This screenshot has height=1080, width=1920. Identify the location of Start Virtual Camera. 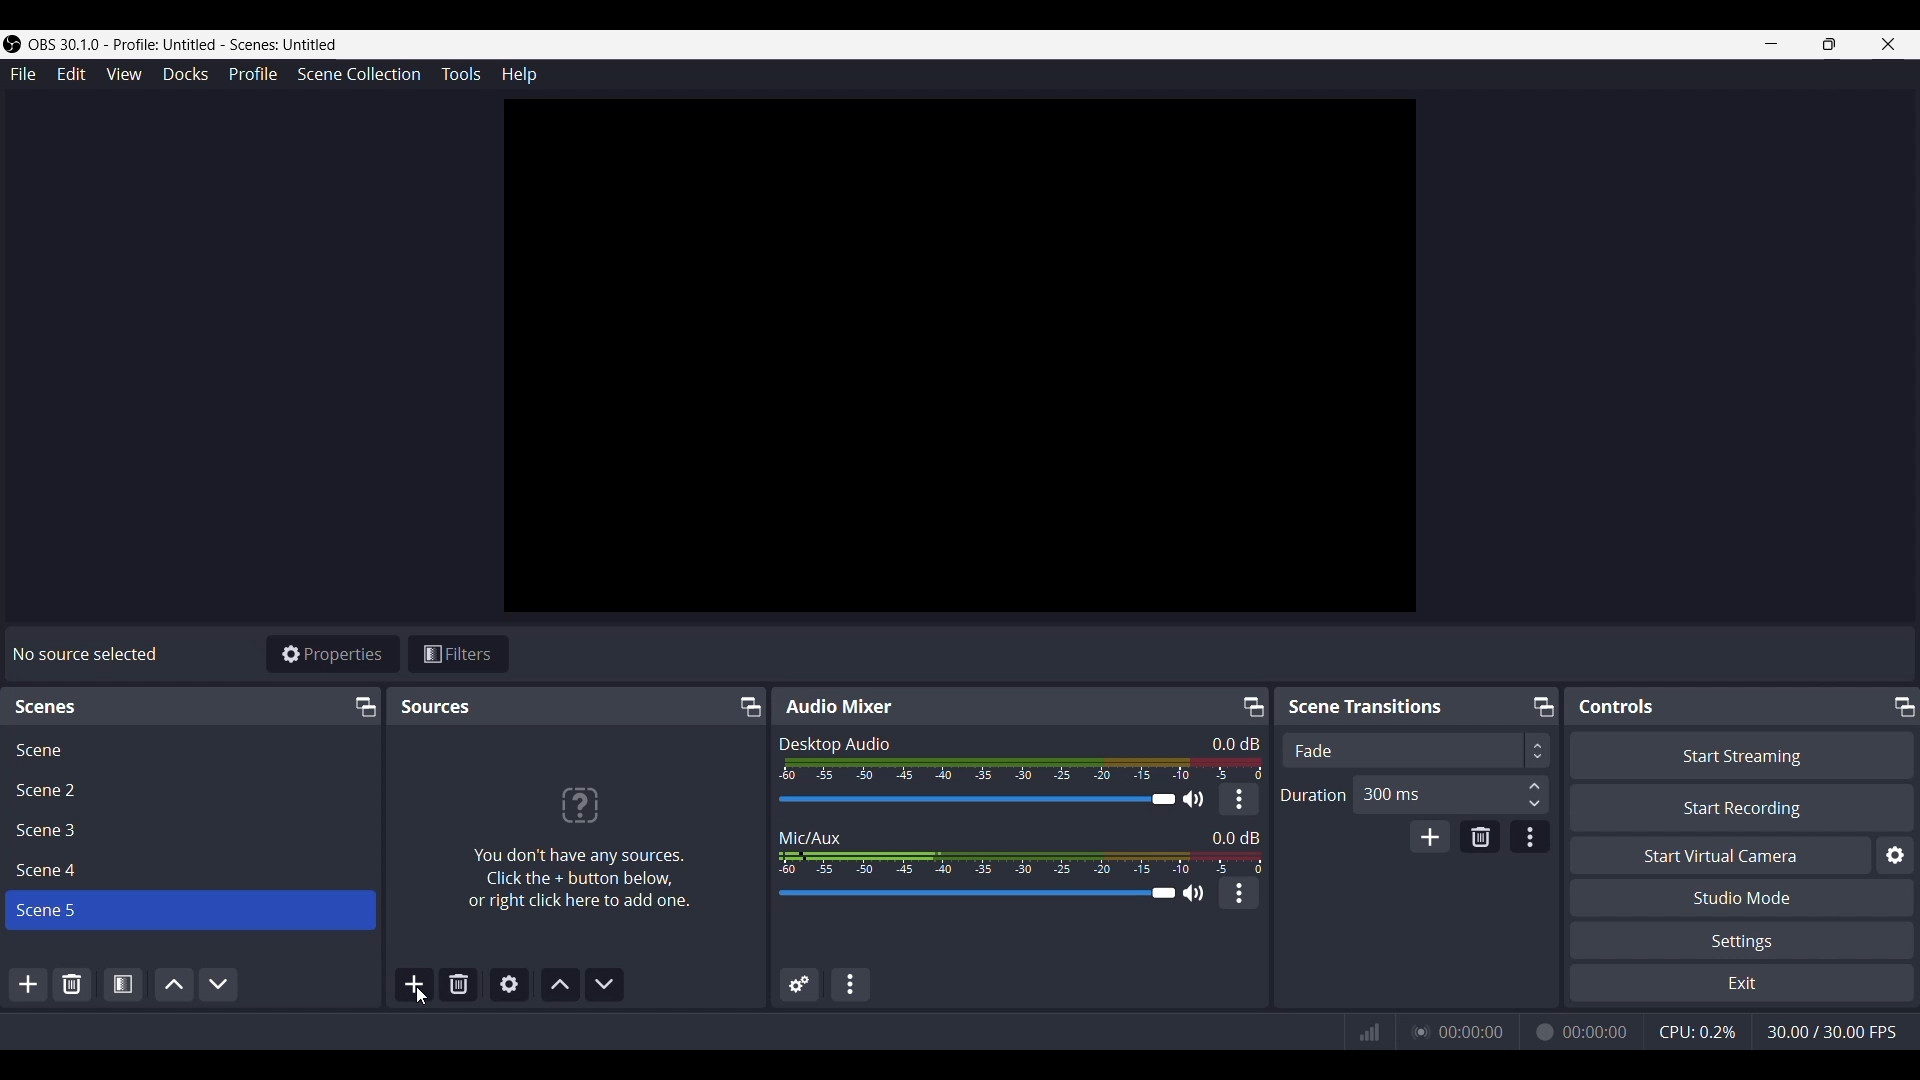
(1715, 854).